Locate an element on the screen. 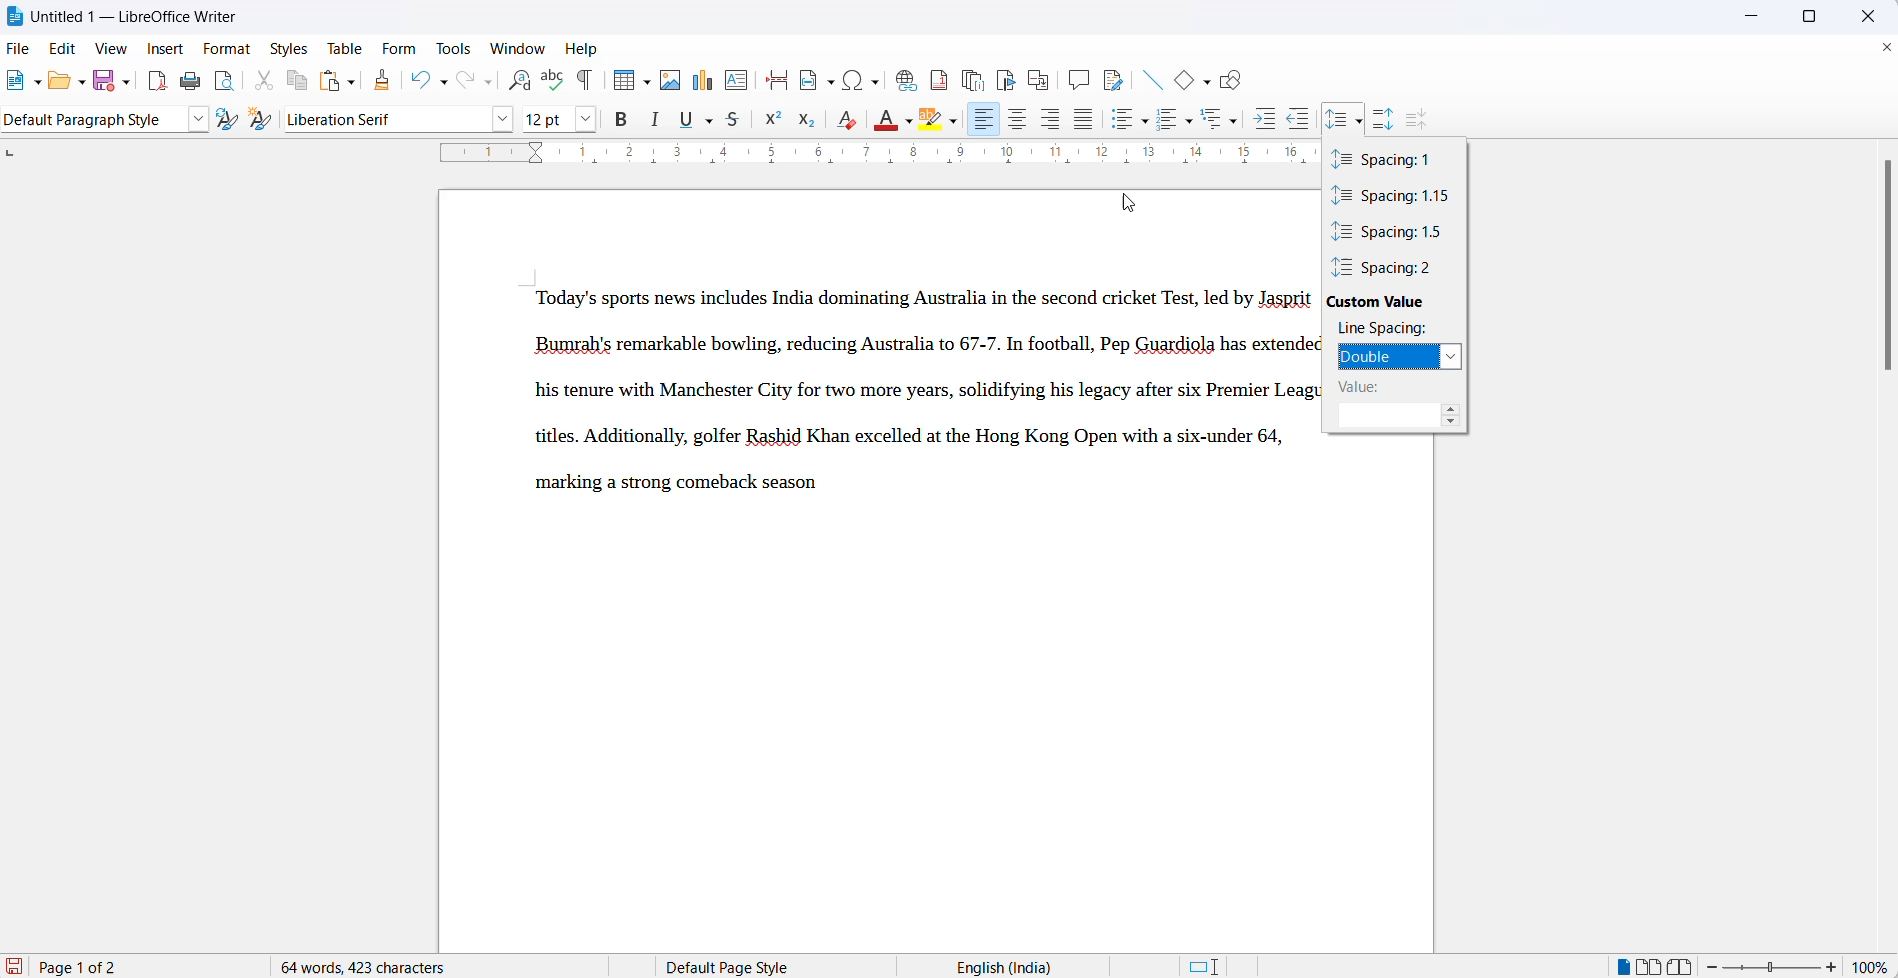  print is located at coordinates (192, 79).